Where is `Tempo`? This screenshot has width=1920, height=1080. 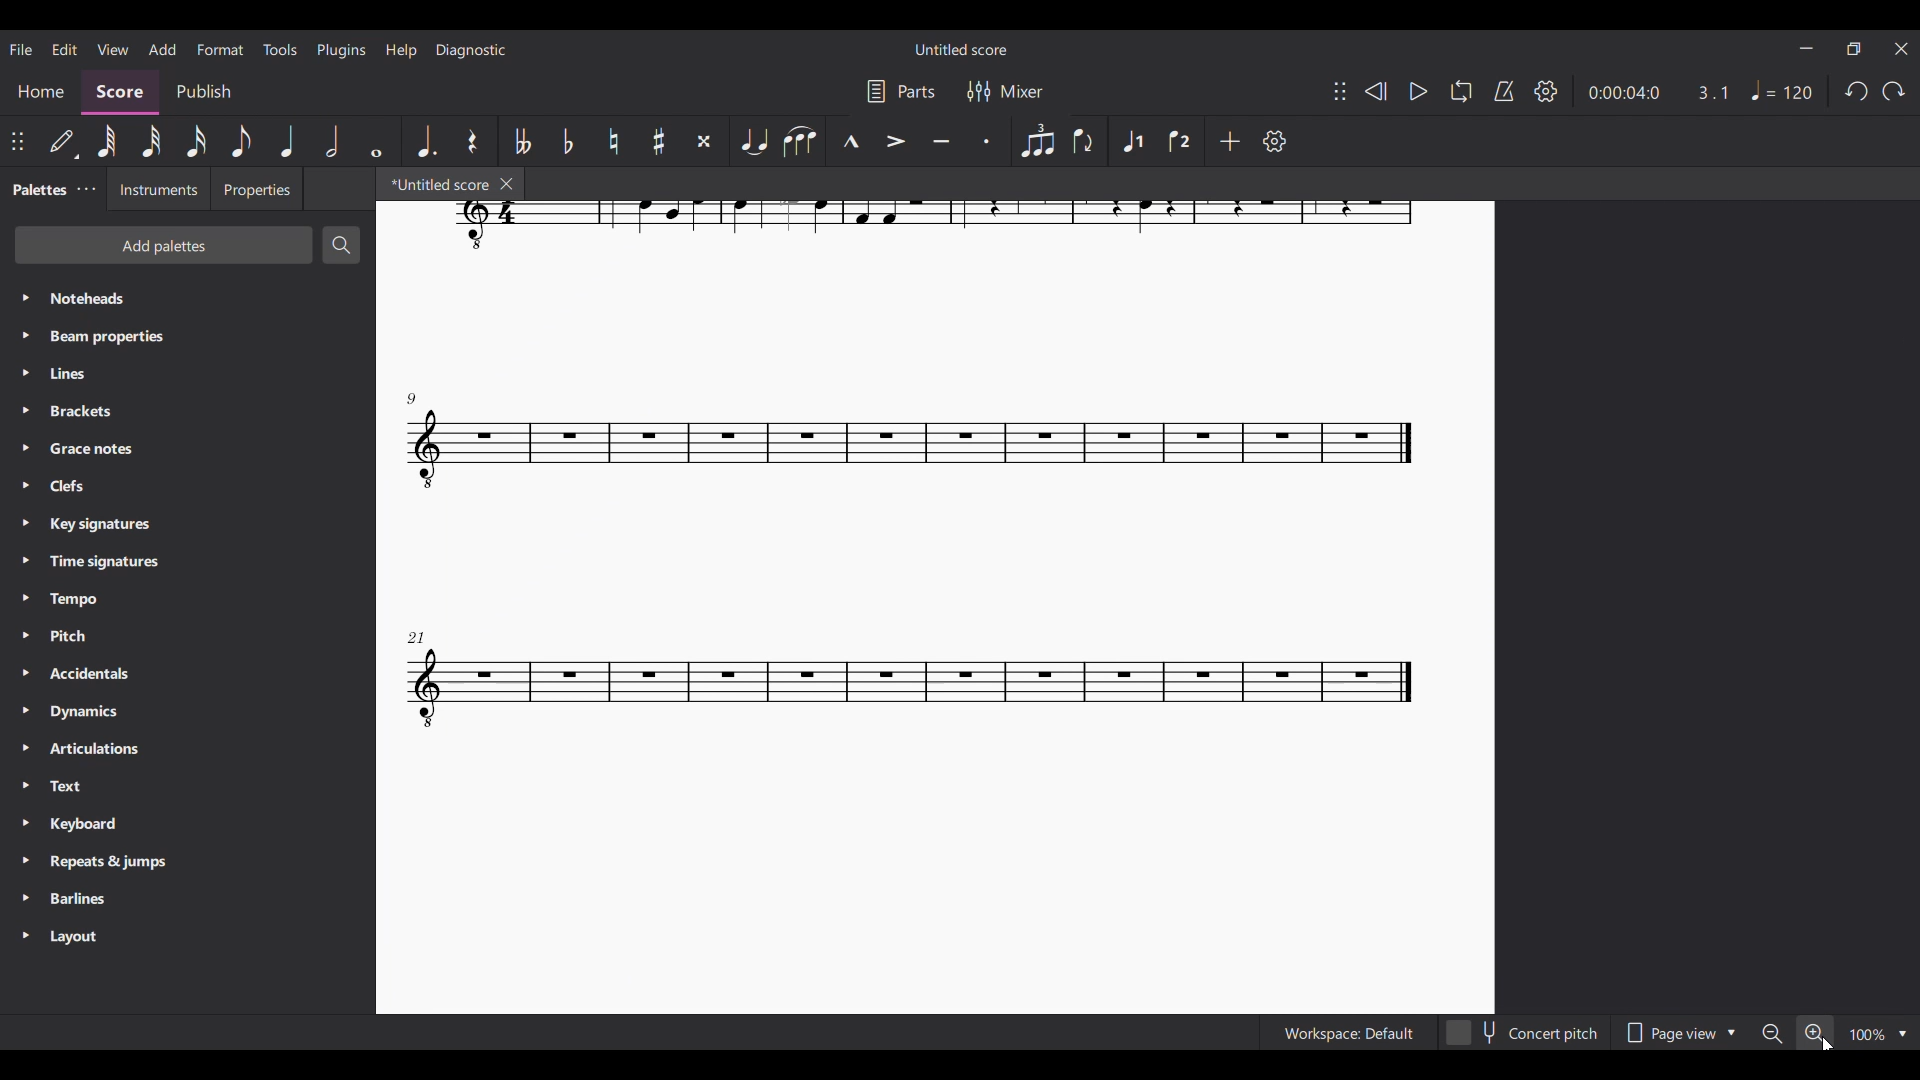 Tempo is located at coordinates (187, 599).